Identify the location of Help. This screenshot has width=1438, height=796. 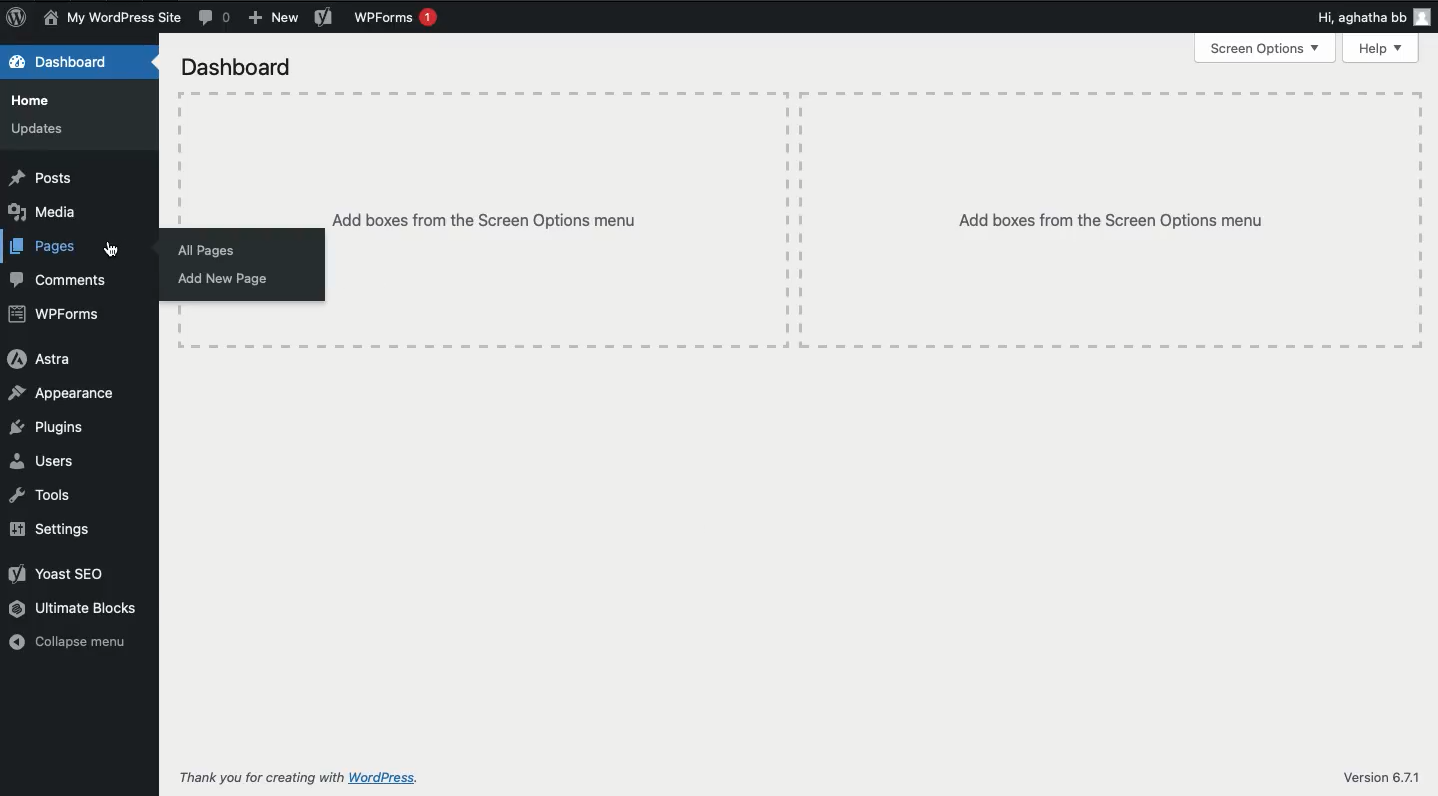
(1382, 48).